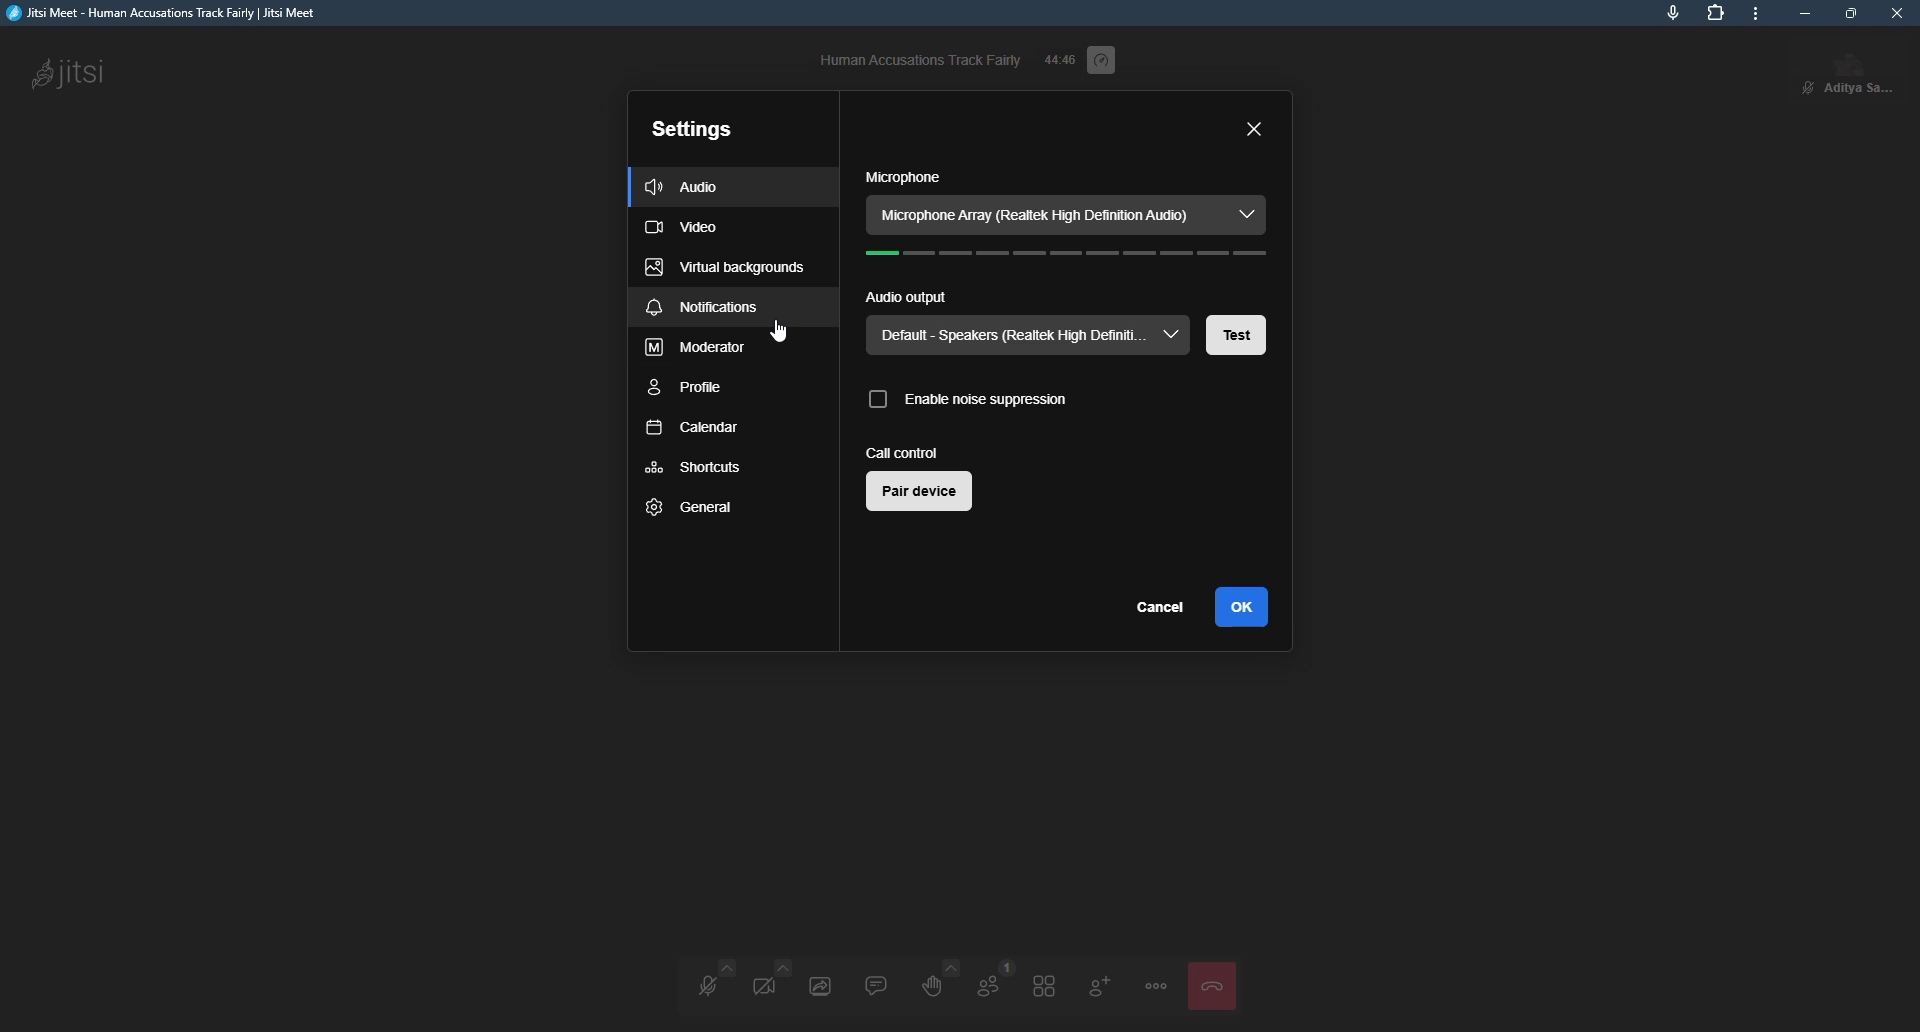 Image resolution: width=1920 pixels, height=1032 pixels. I want to click on moderator, so click(698, 350).